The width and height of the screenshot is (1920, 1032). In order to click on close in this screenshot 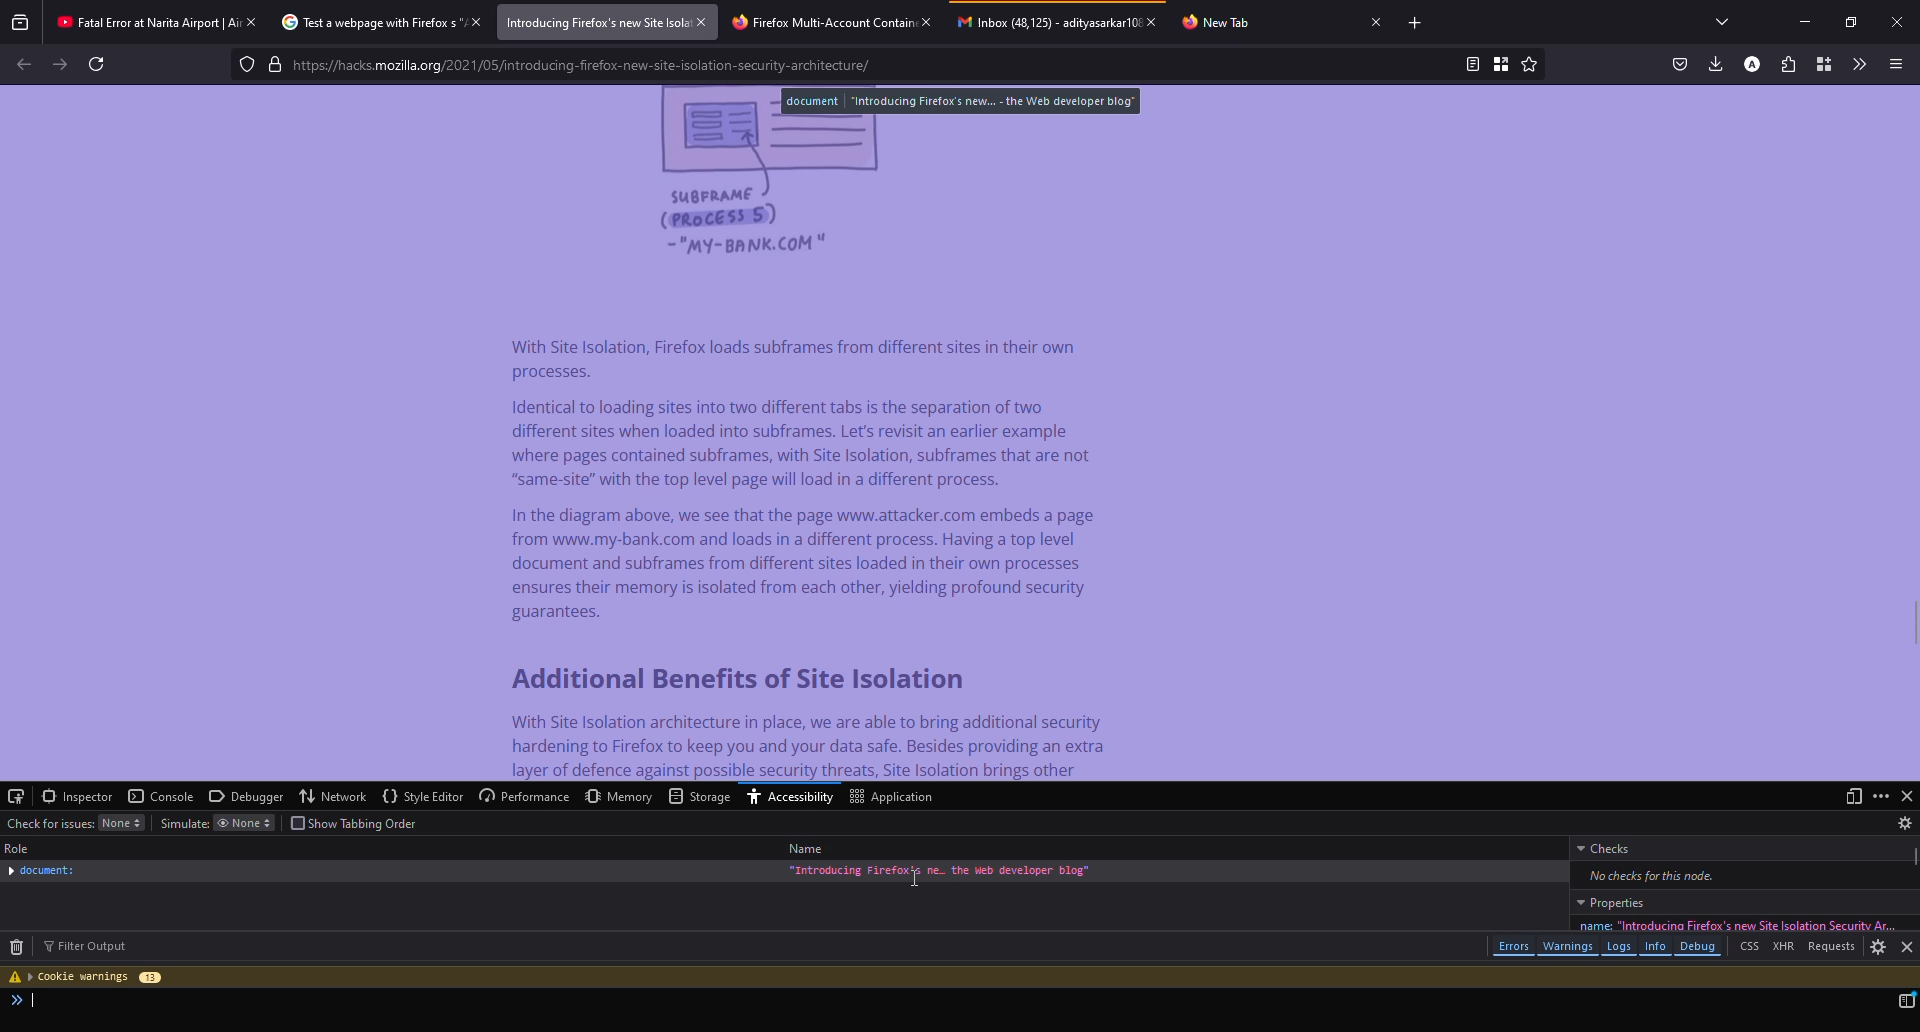, I will do `click(473, 22)`.